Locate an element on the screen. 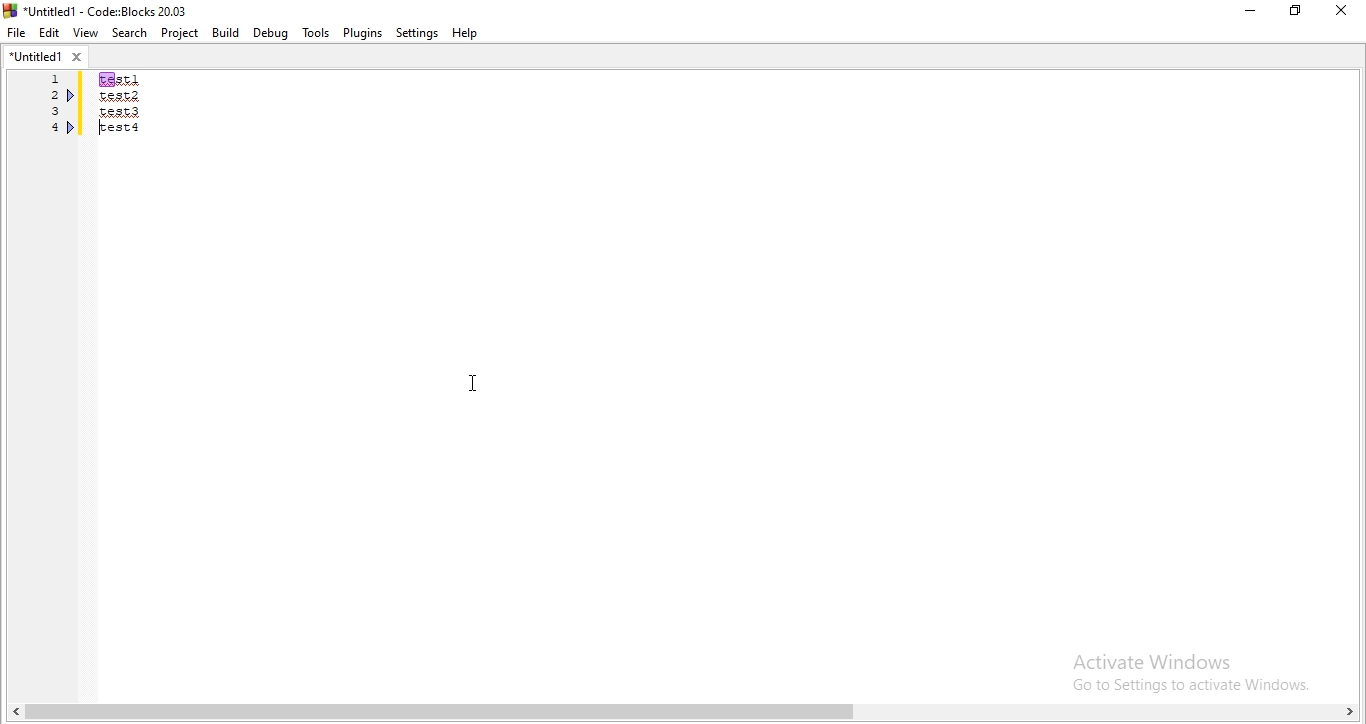 Image resolution: width=1366 pixels, height=724 pixels. Test 1, test 2, test 3, test 4 is located at coordinates (119, 117).